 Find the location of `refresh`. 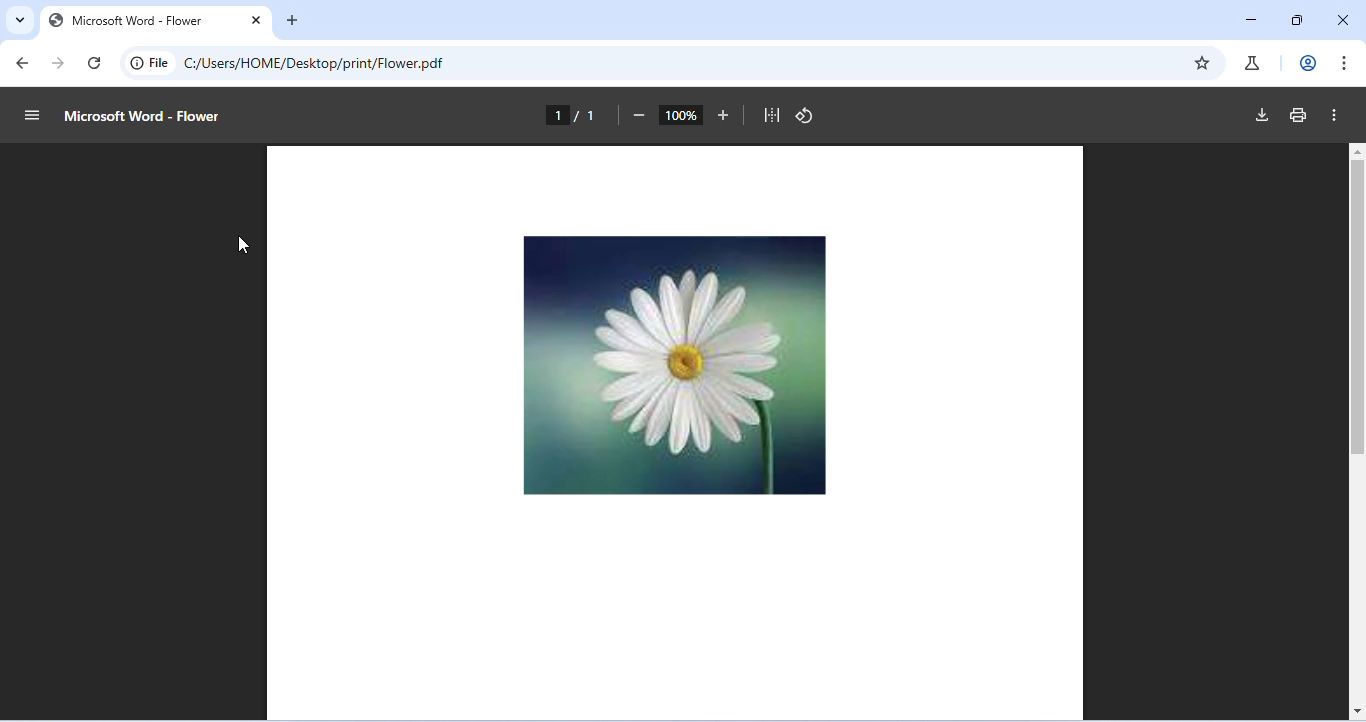

refresh is located at coordinates (105, 63).